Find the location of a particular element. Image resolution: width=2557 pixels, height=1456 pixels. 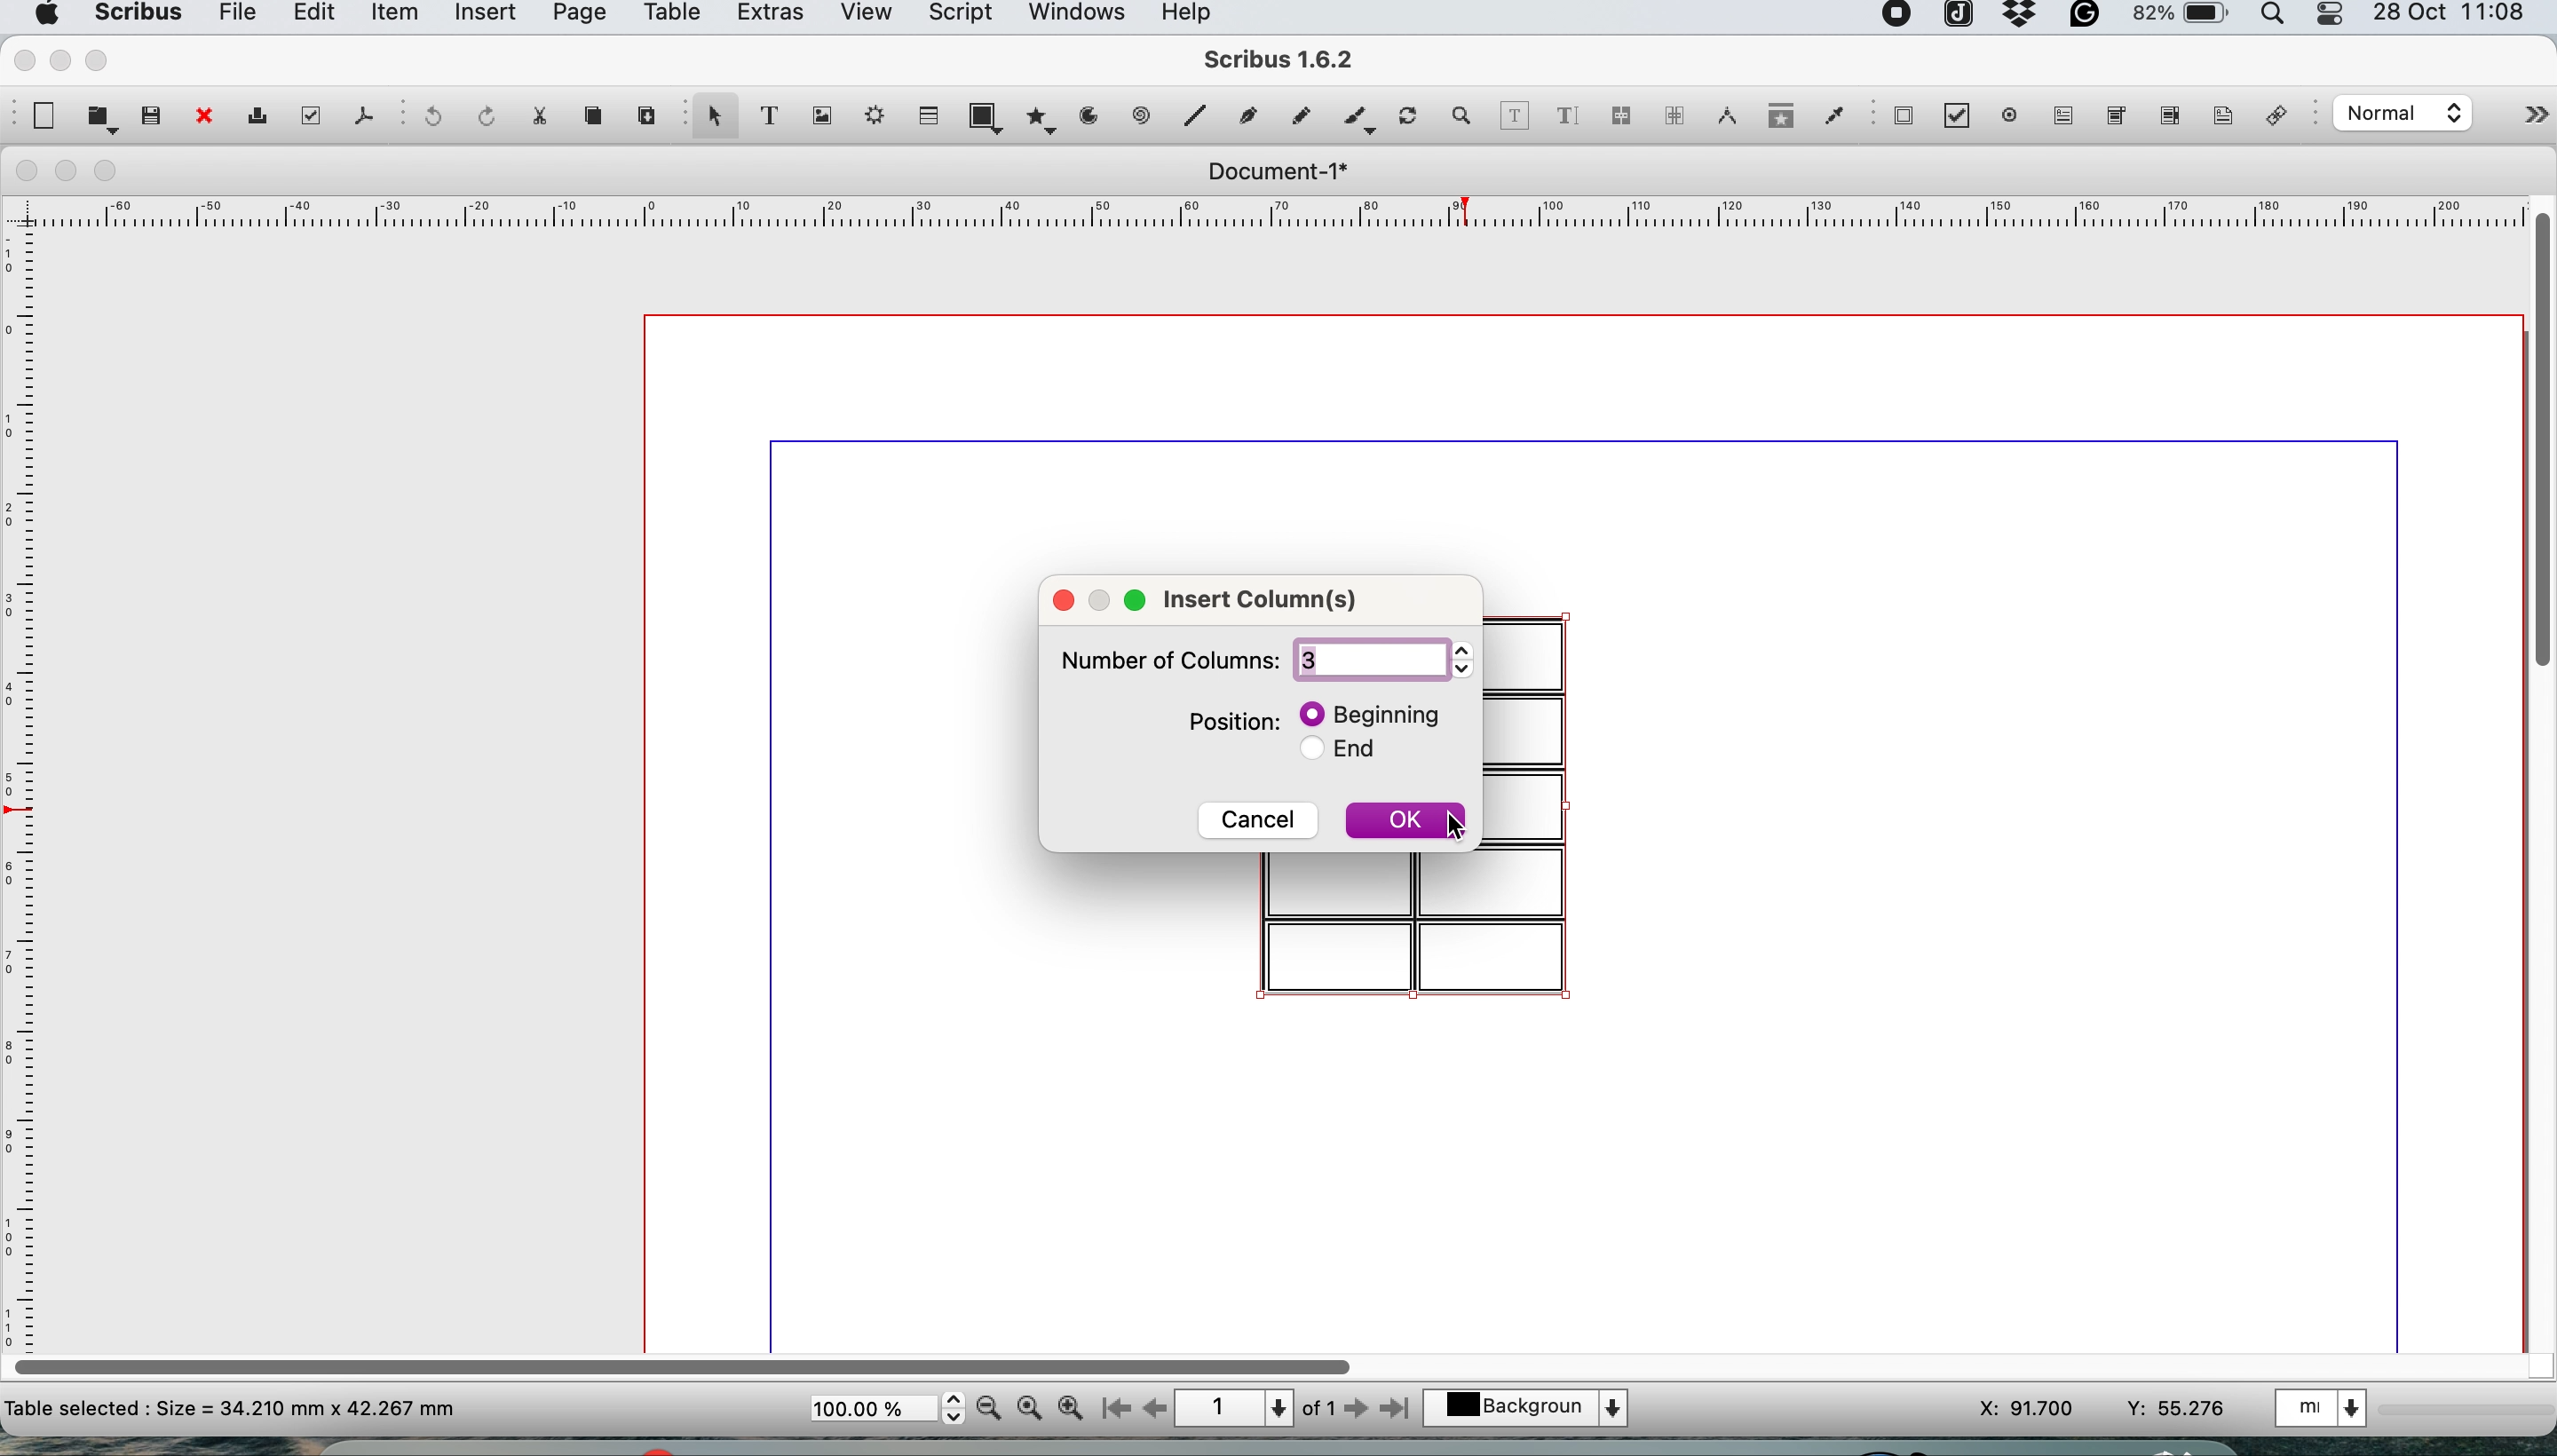

edit text with story mode is located at coordinates (1566, 118).